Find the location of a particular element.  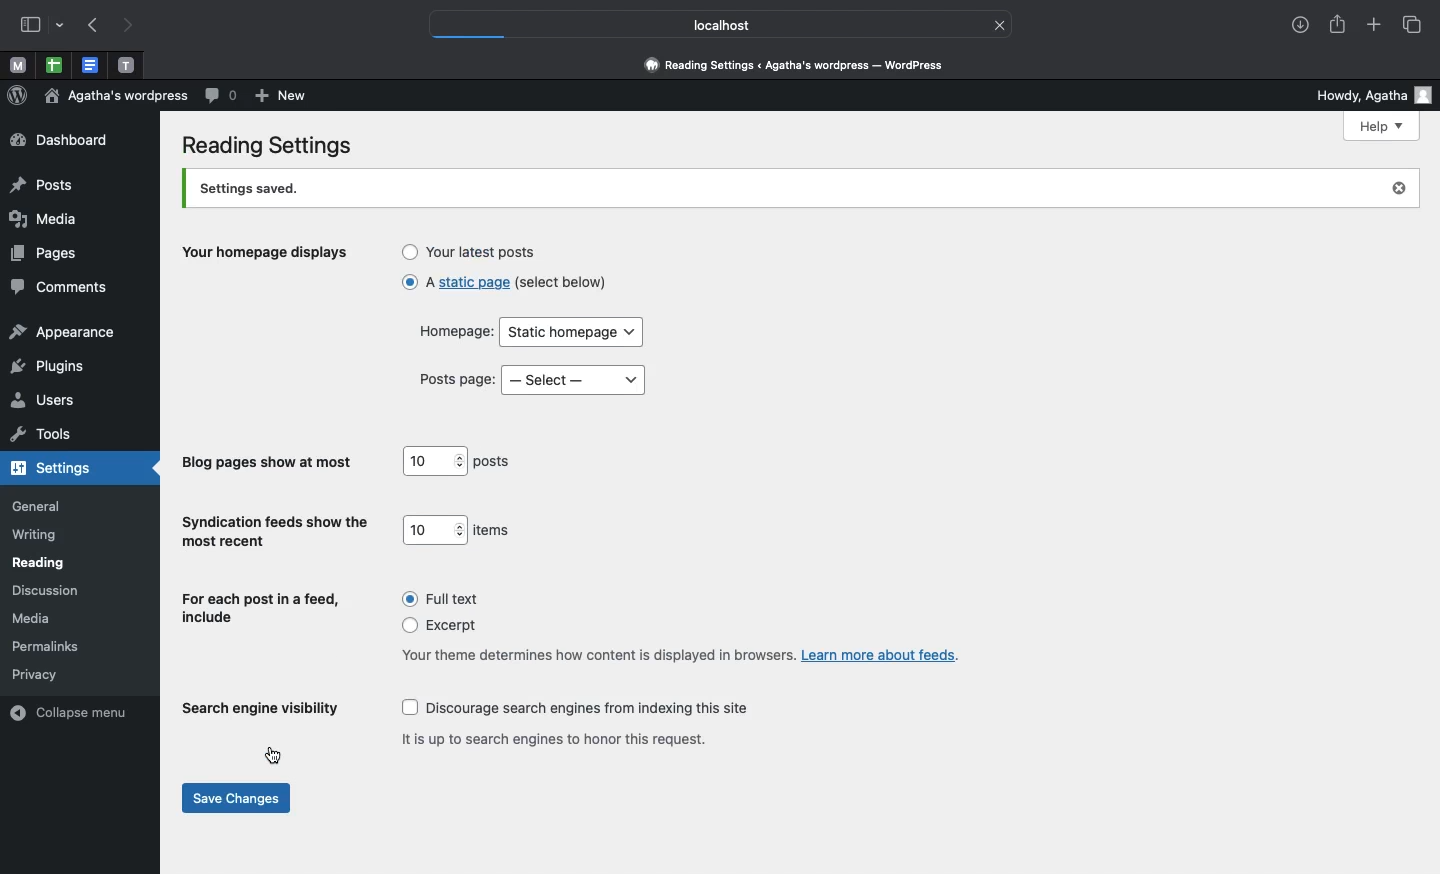

Comment is located at coordinates (222, 96).